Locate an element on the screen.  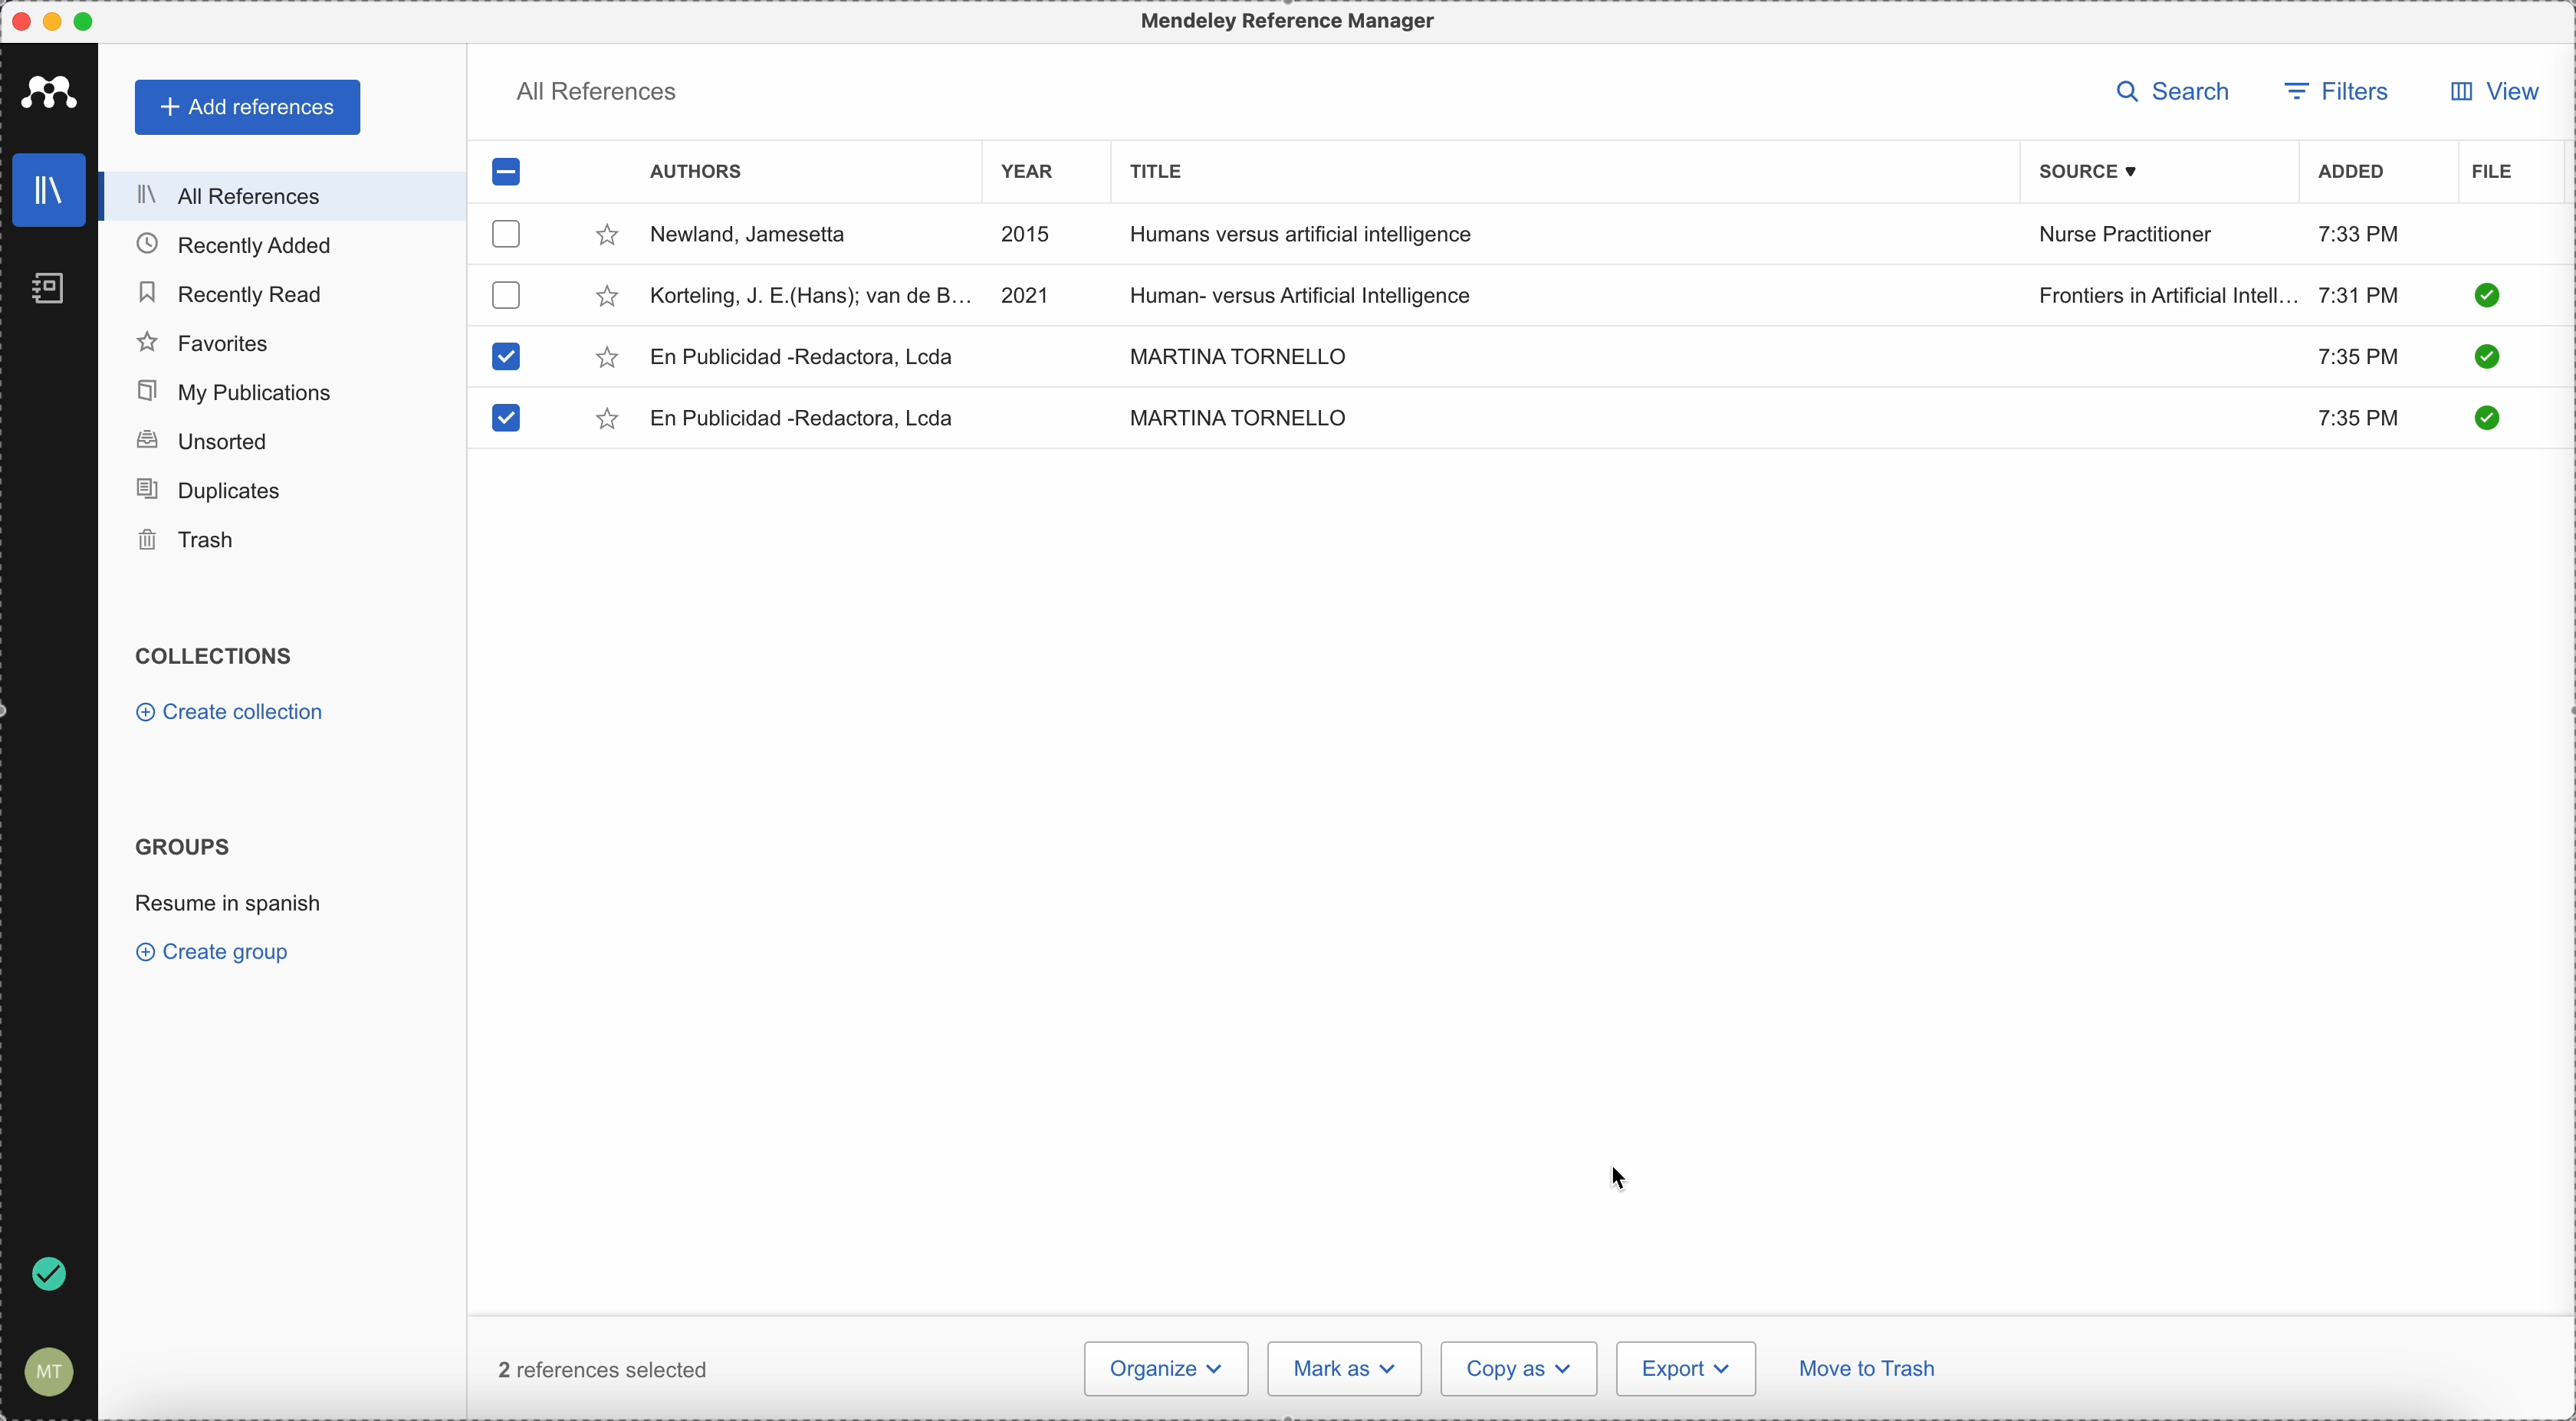
checkbox selected is located at coordinates (507, 172).